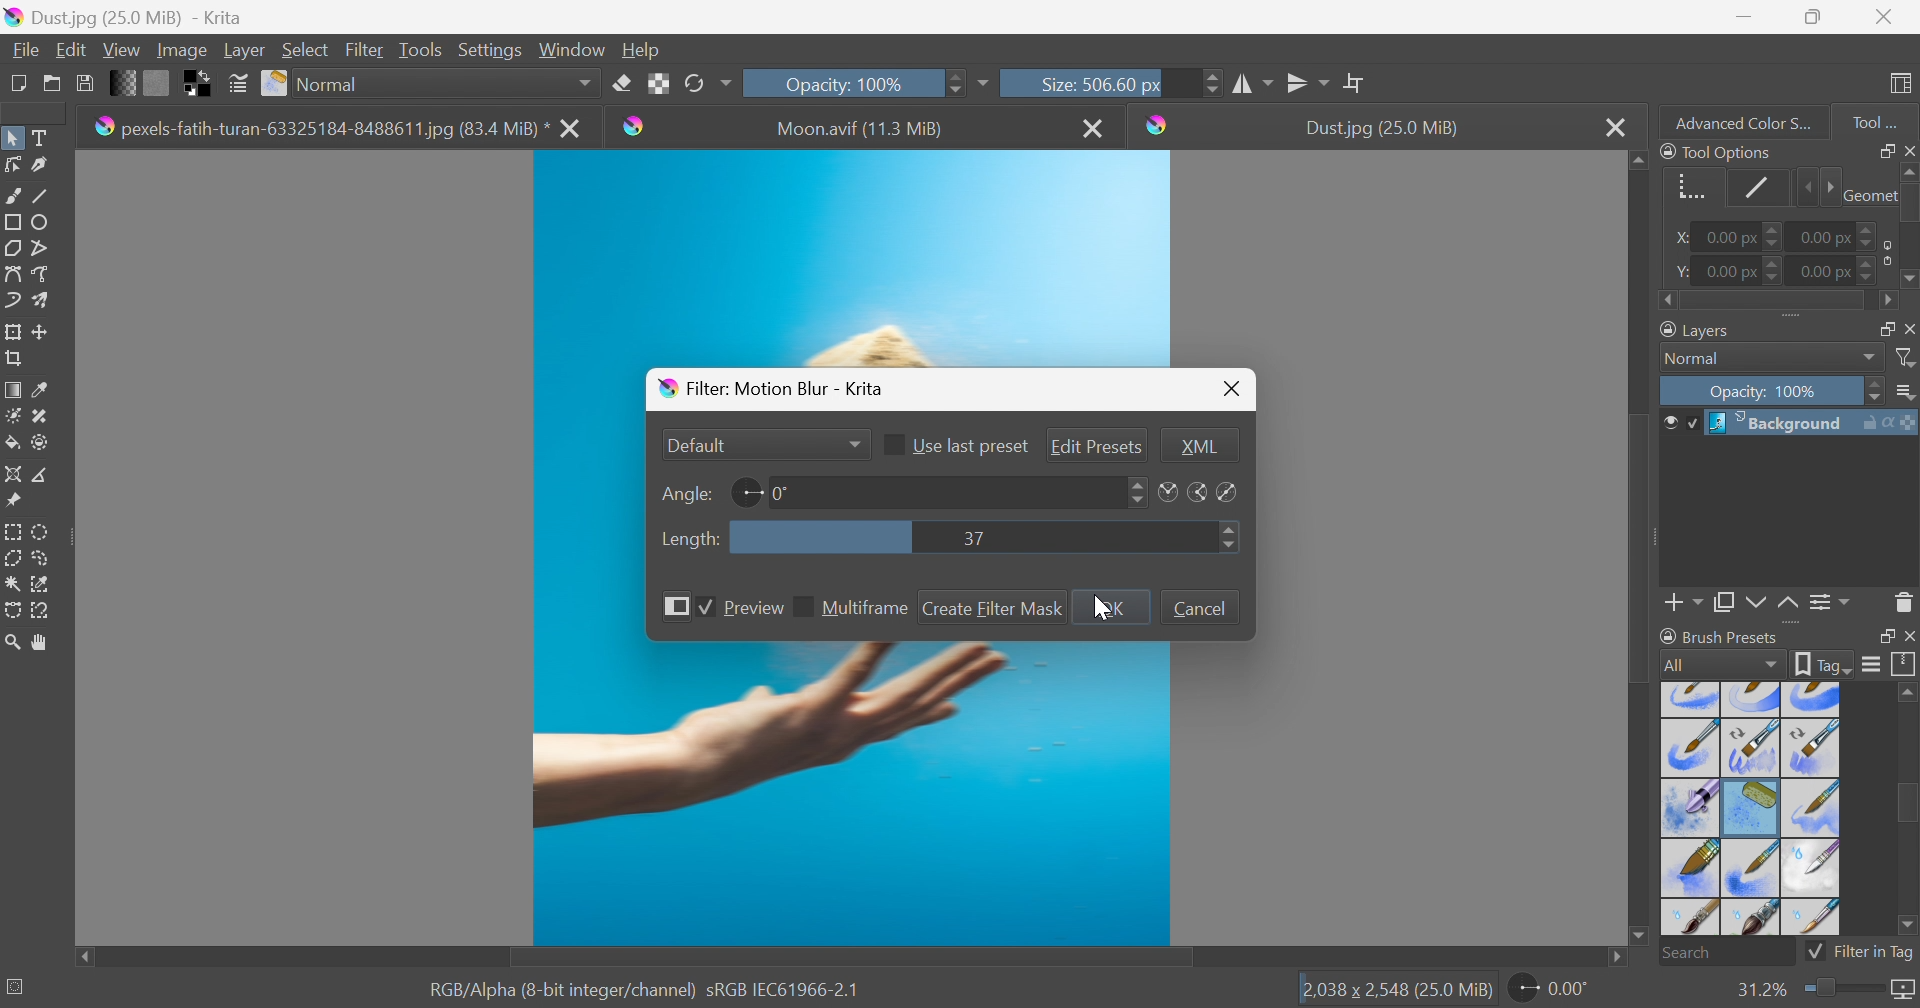 Image resolution: width=1920 pixels, height=1008 pixels. What do you see at coordinates (1678, 423) in the screenshot?
I see `Visible` at bounding box center [1678, 423].